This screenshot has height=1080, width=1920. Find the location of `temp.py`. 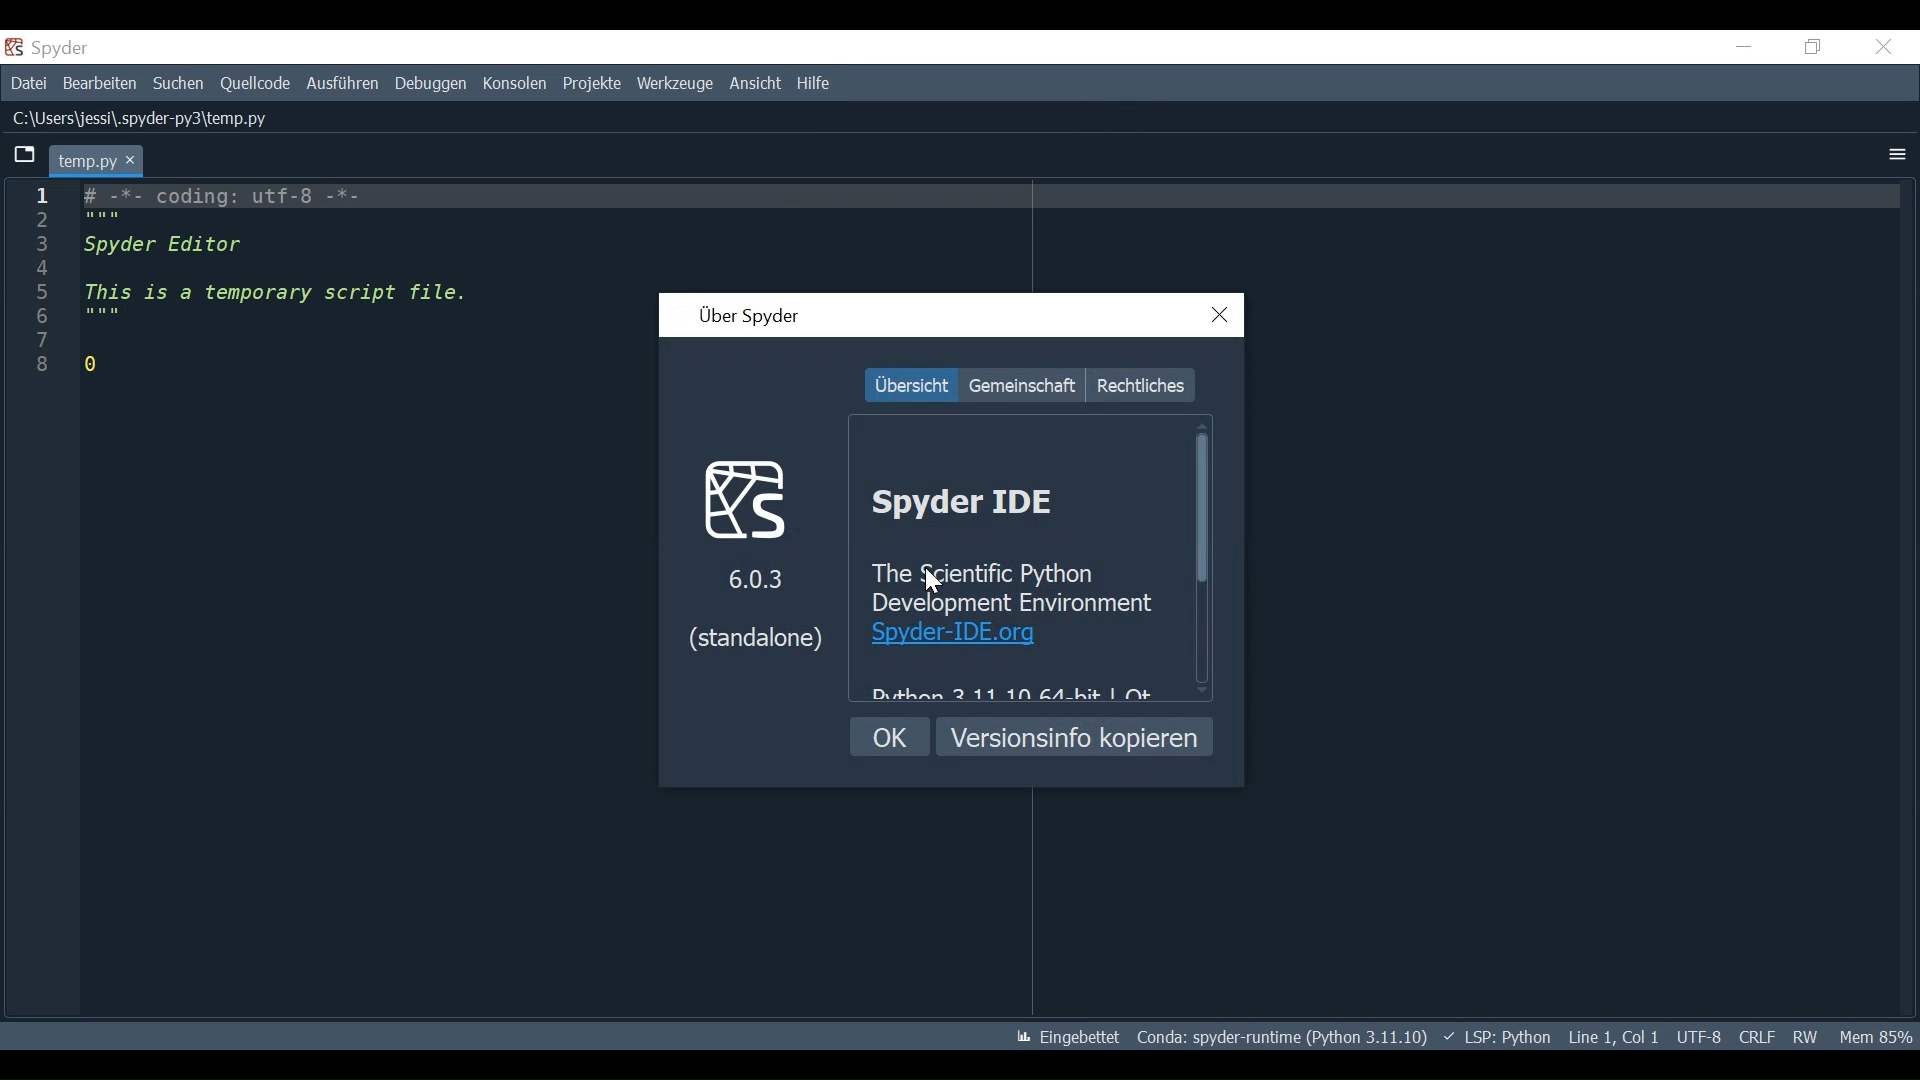

temp.py is located at coordinates (95, 159).